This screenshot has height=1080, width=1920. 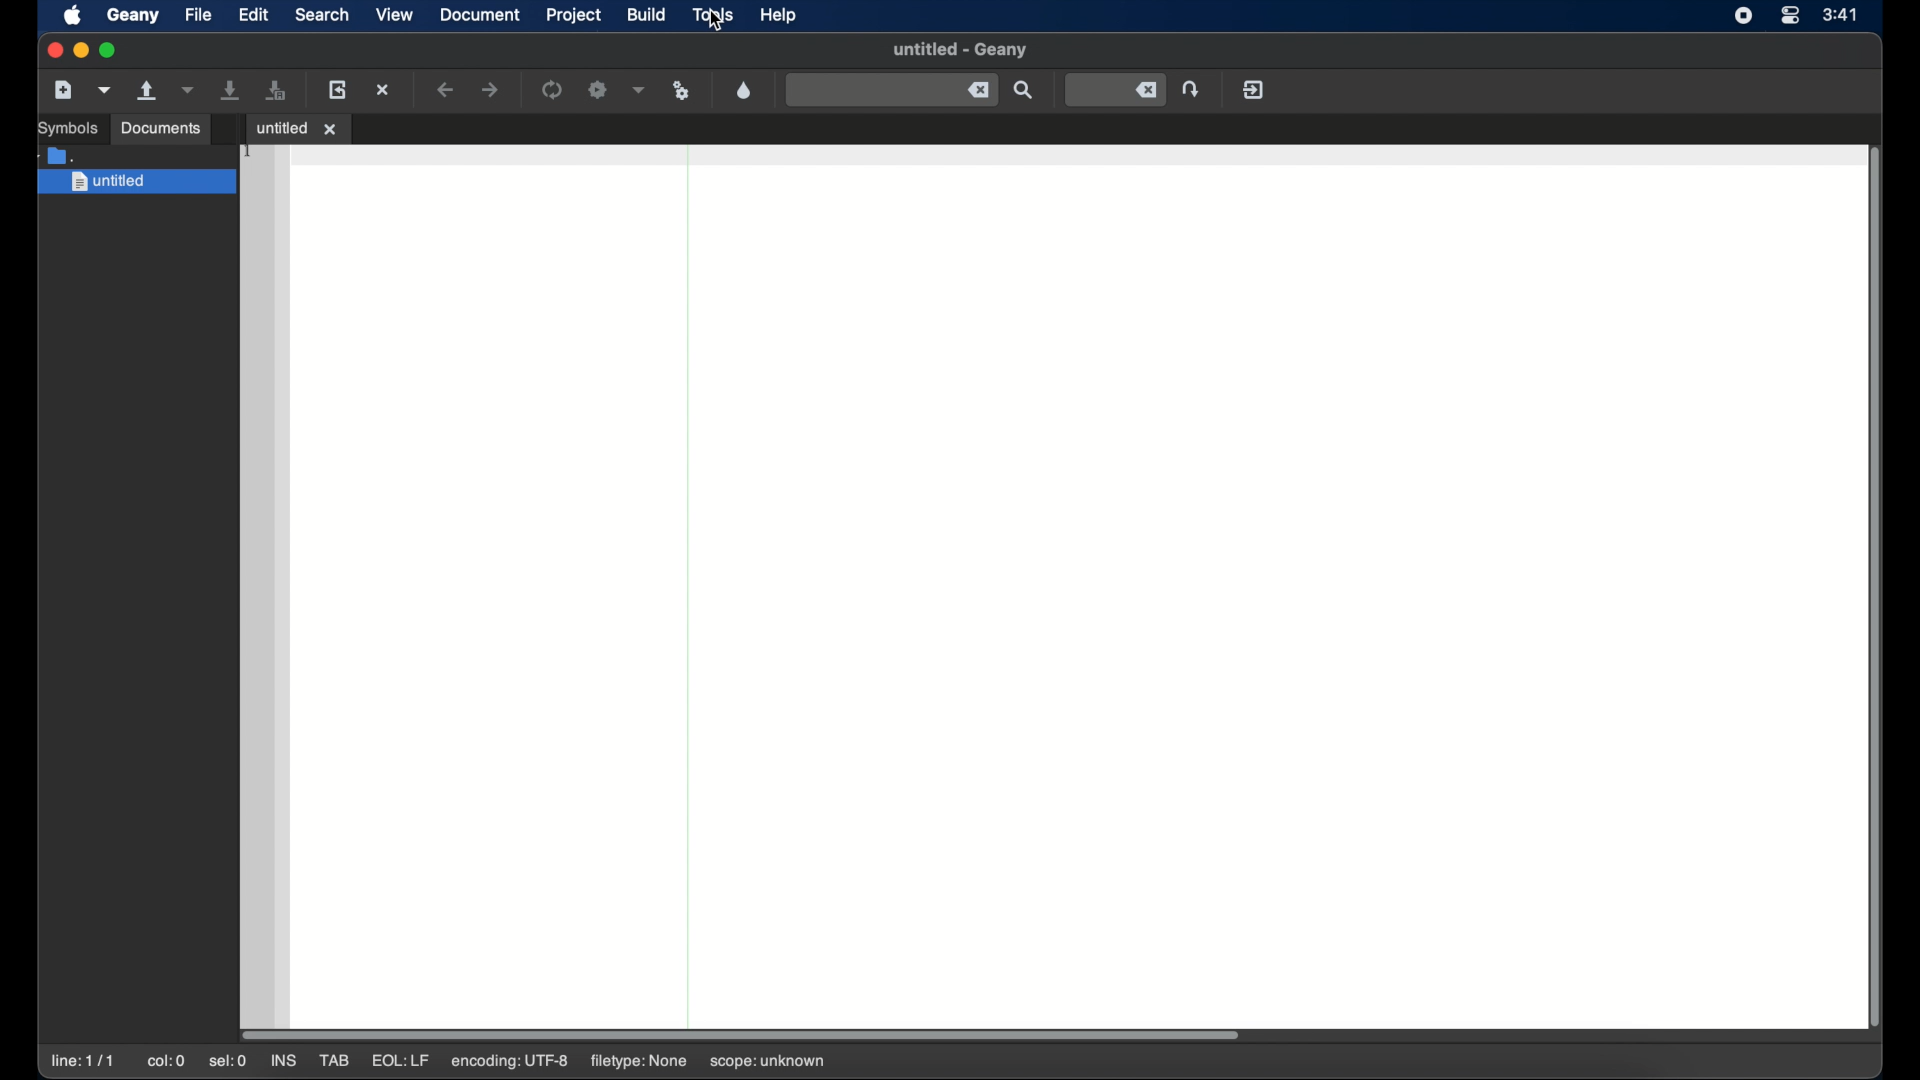 I want to click on open a recent file, so click(x=190, y=91).